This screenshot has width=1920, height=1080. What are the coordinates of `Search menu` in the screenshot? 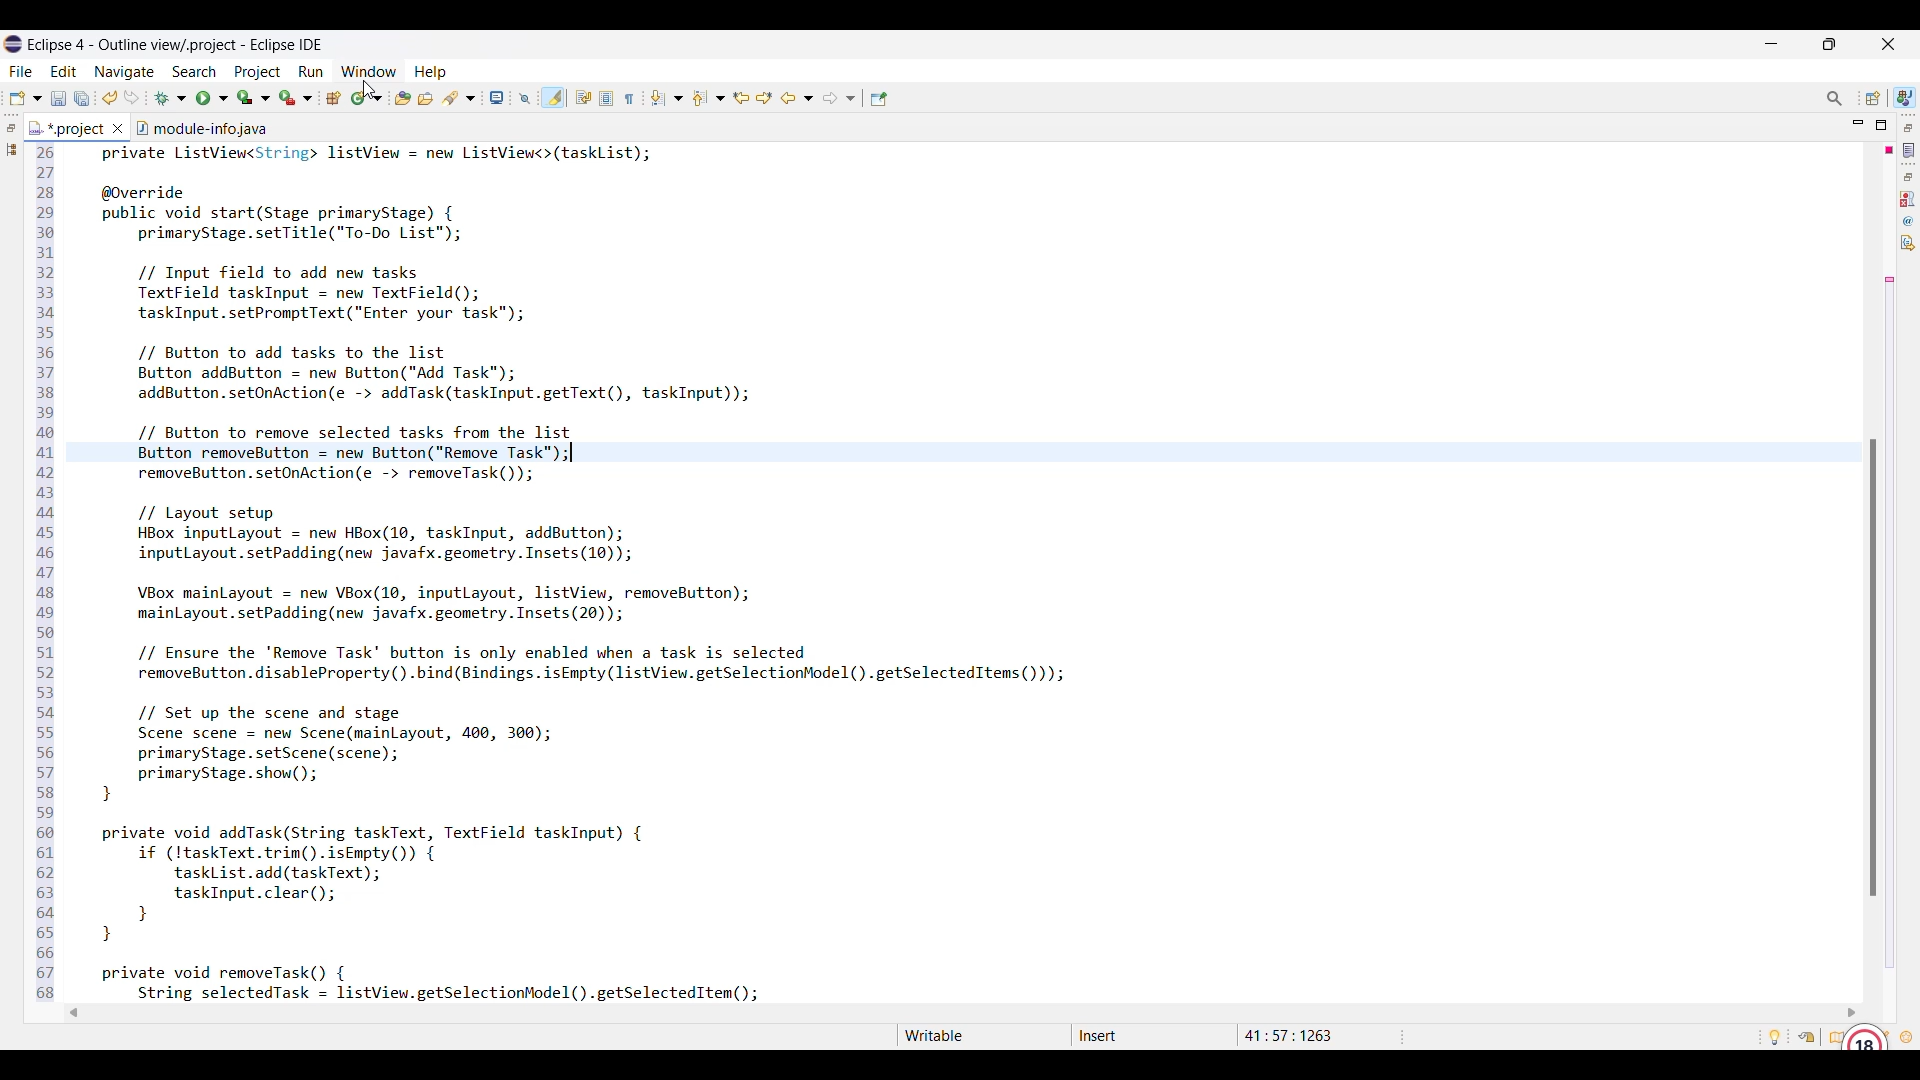 It's located at (195, 72).